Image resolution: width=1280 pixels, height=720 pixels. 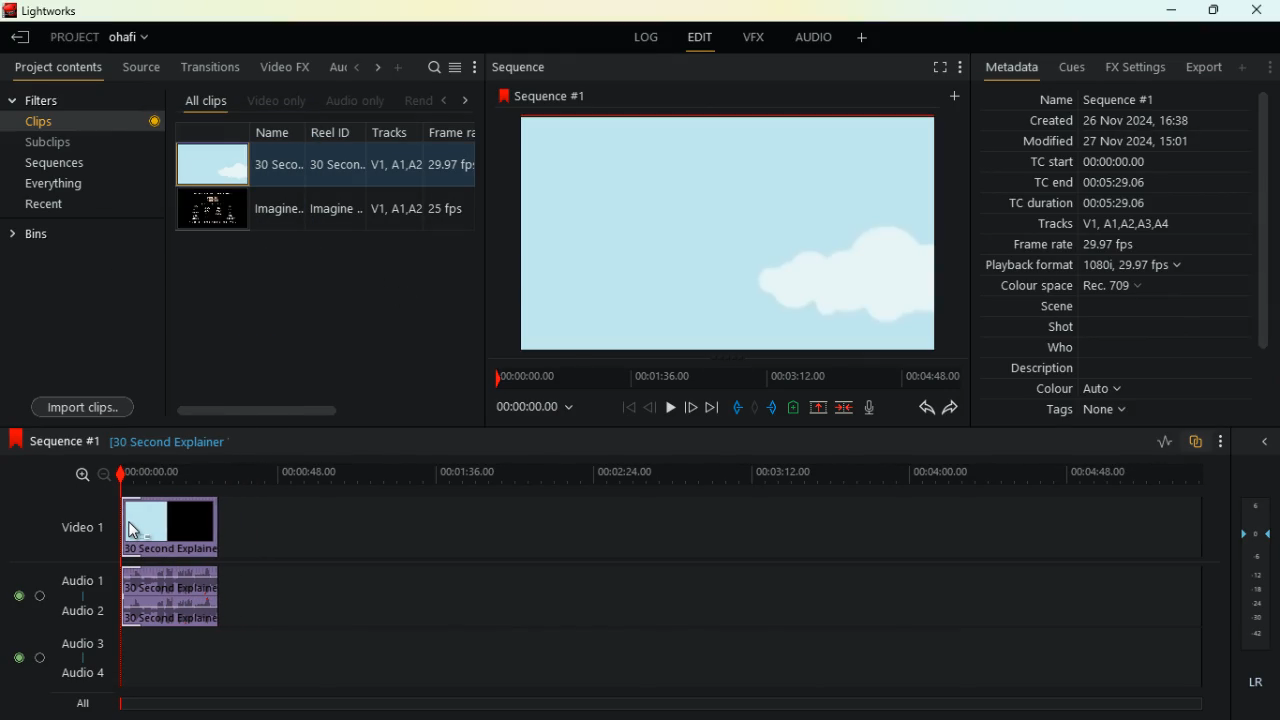 What do you see at coordinates (962, 65) in the screenshot?
I see `more` at bounding box center [962, 65].